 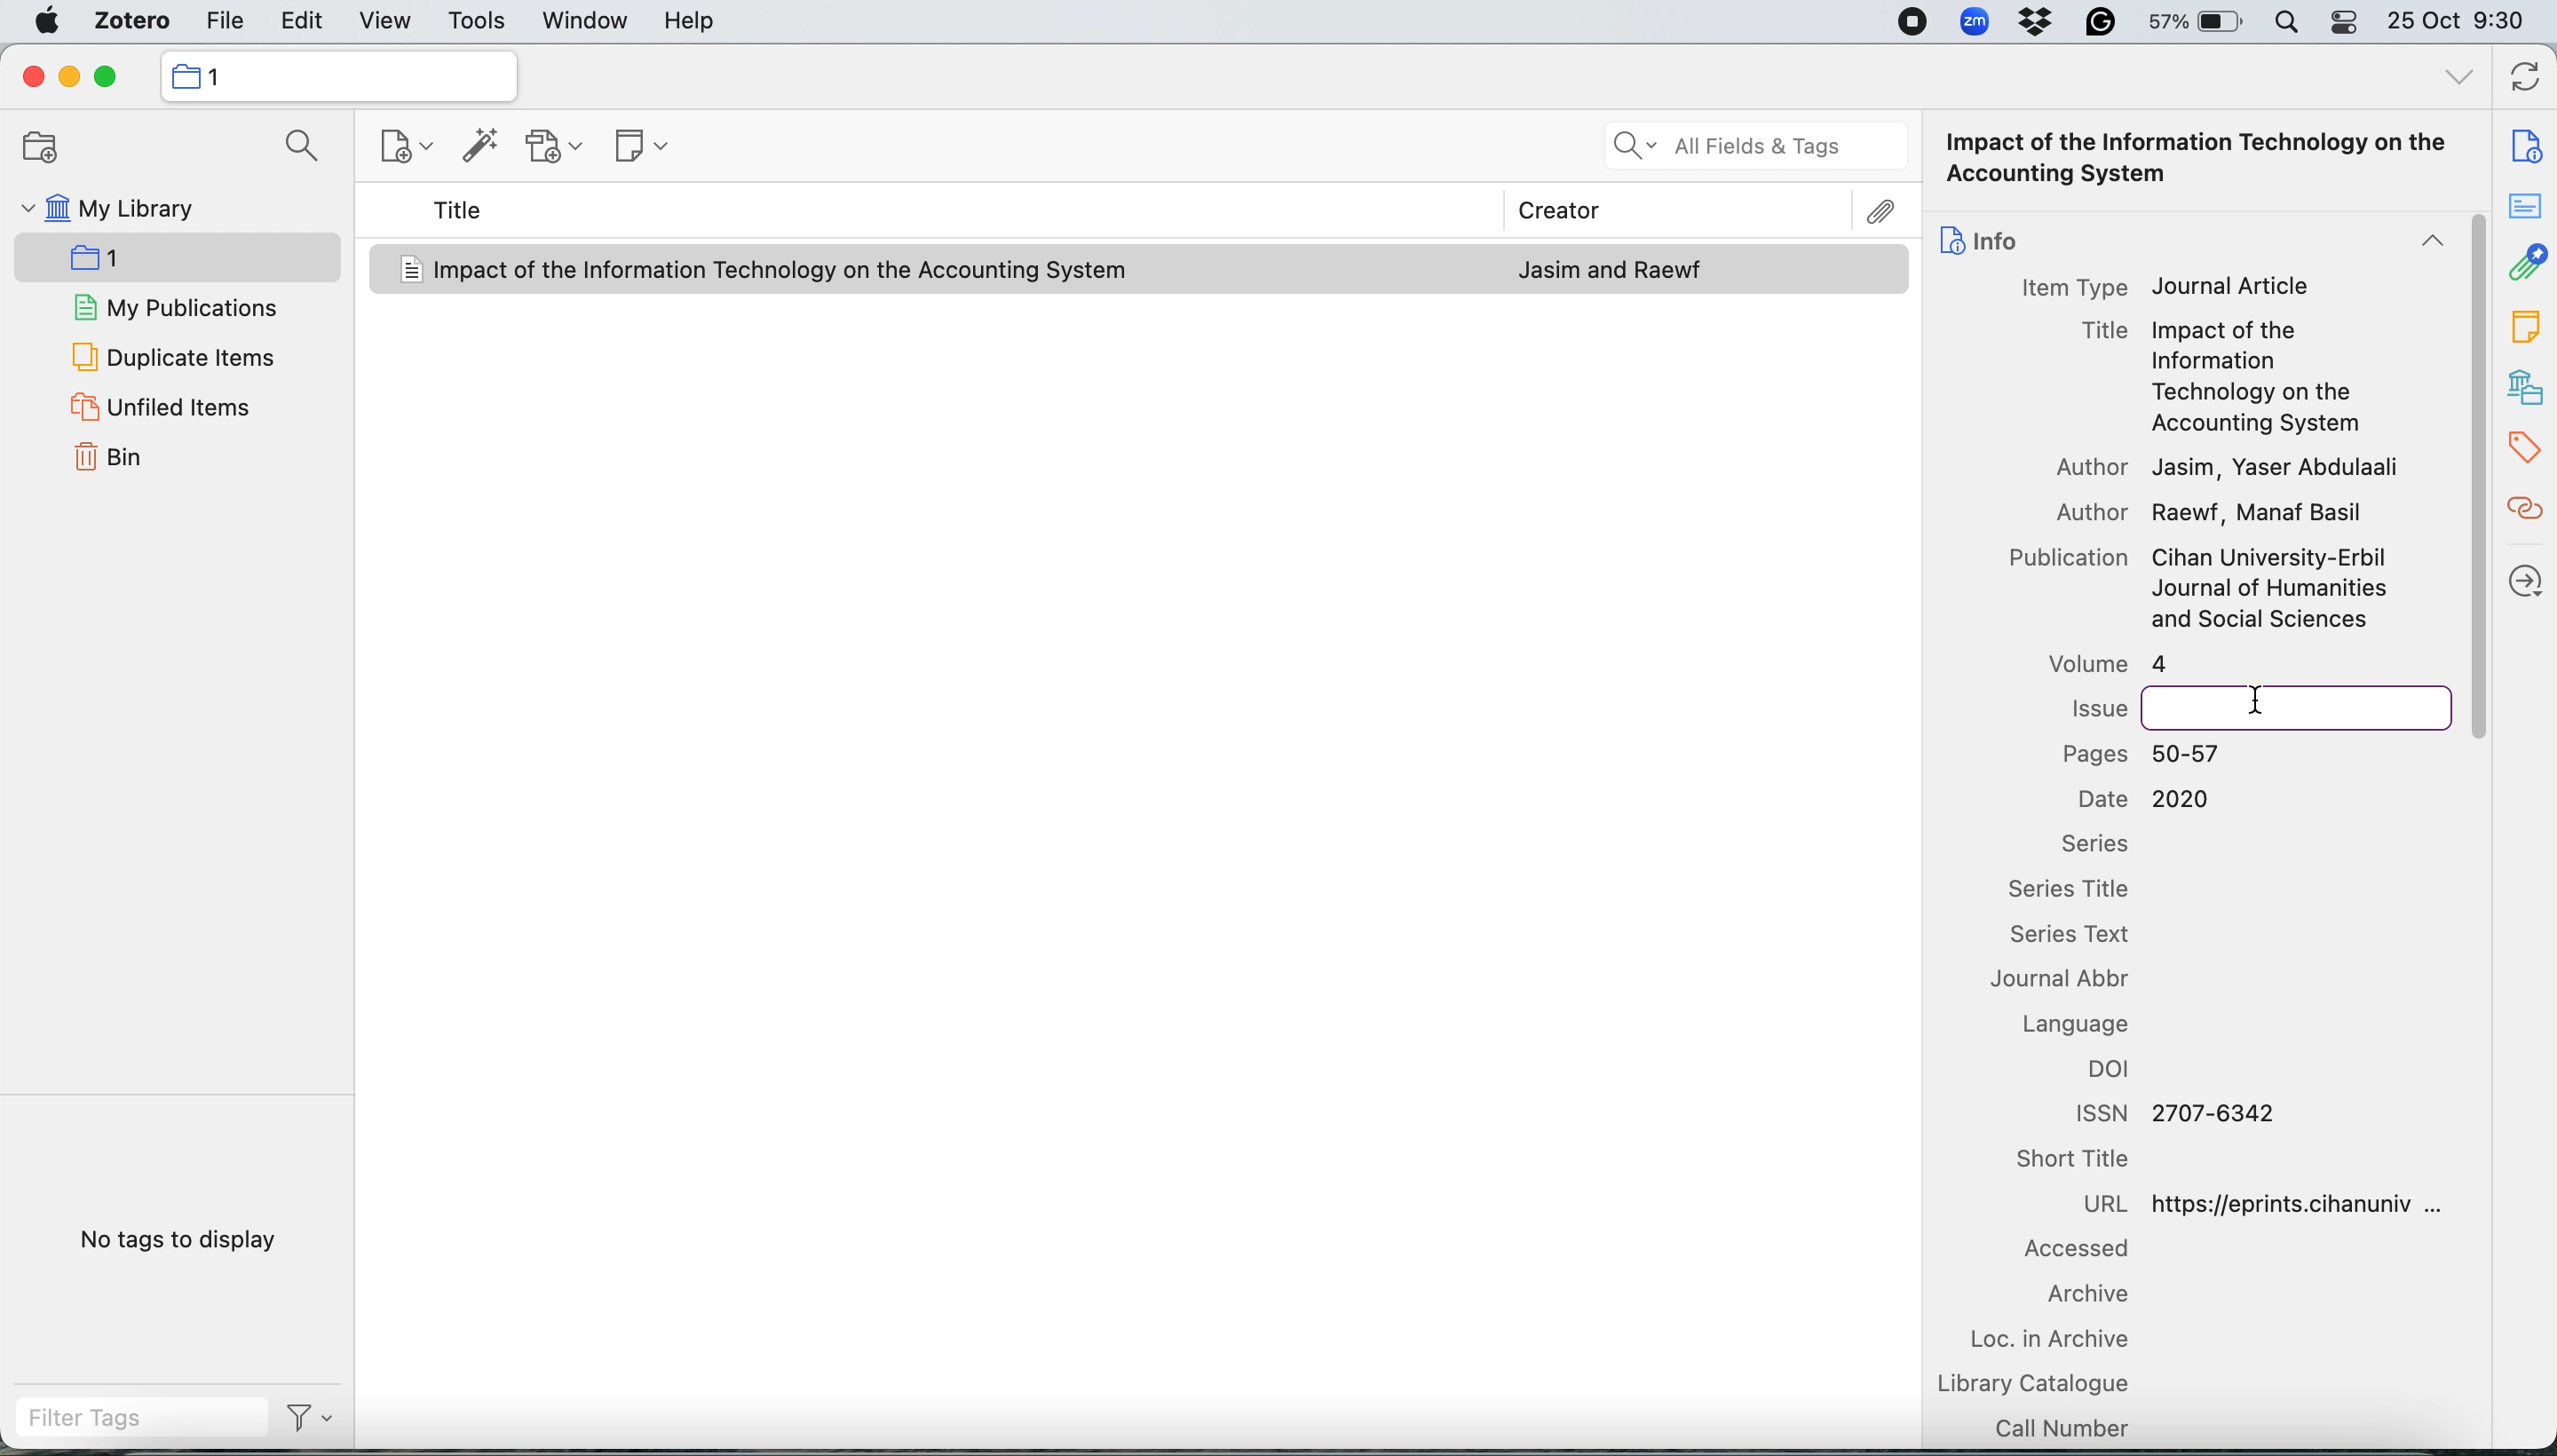 What do you see at coordinates (1974, 21) in the screenshot?
I see `zoom` at bounding box center [1974, 21].